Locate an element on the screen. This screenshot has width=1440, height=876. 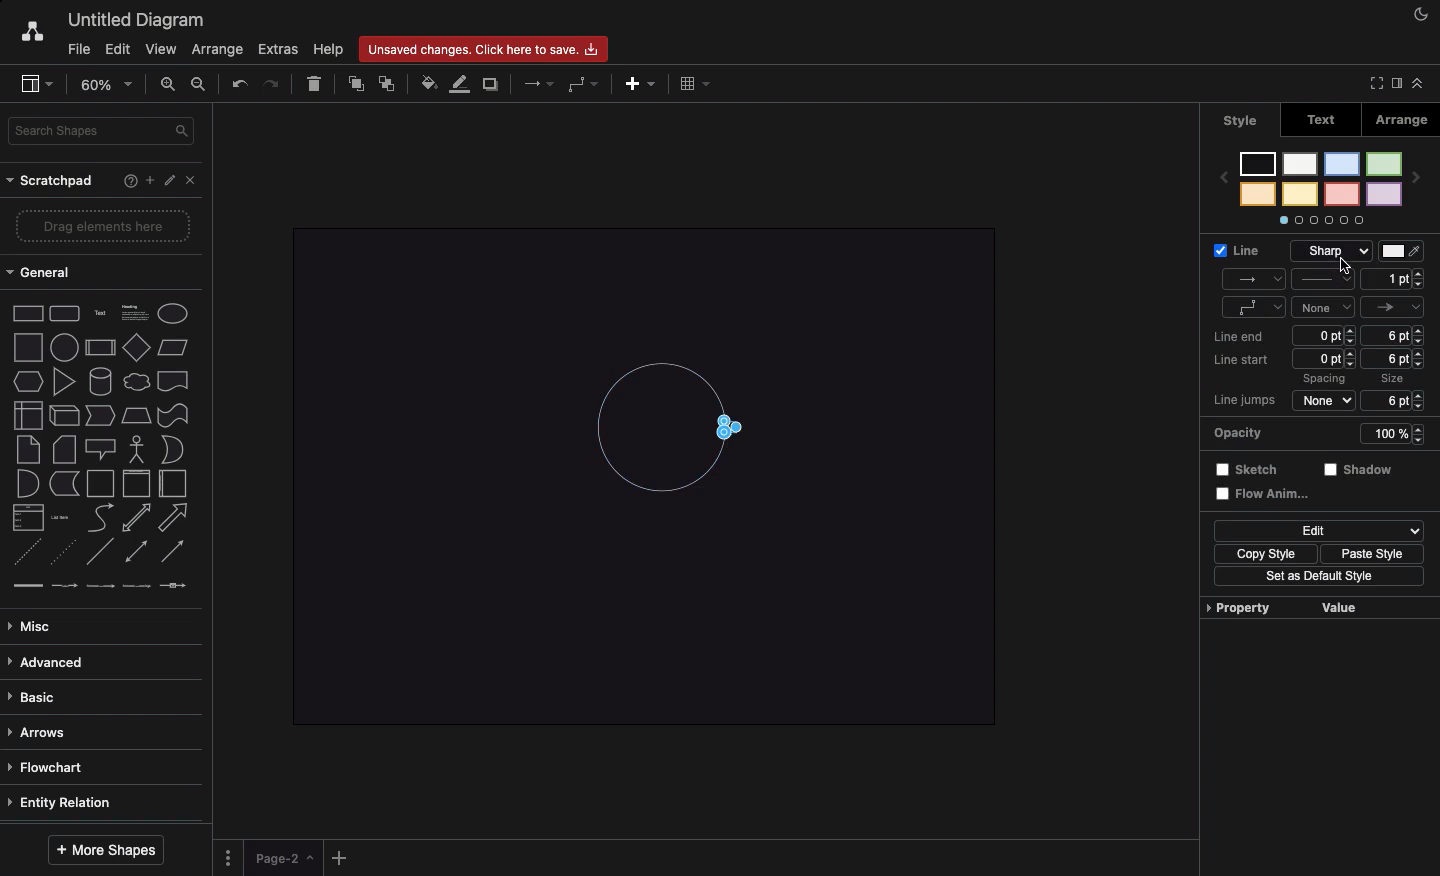
Arrow pointer is located at coordinates (1393, 305).